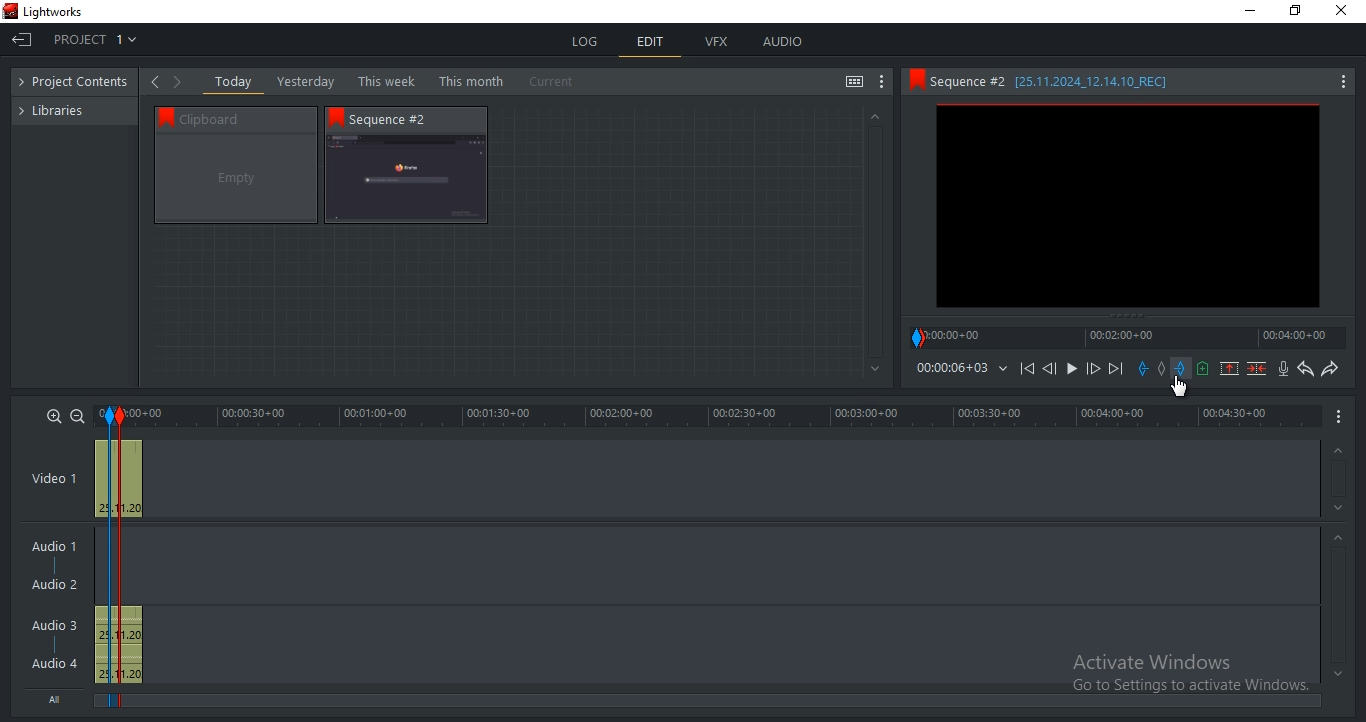 This screenshot has width=1366, height=722. I want to click on Audio 1, so click(50, 548).